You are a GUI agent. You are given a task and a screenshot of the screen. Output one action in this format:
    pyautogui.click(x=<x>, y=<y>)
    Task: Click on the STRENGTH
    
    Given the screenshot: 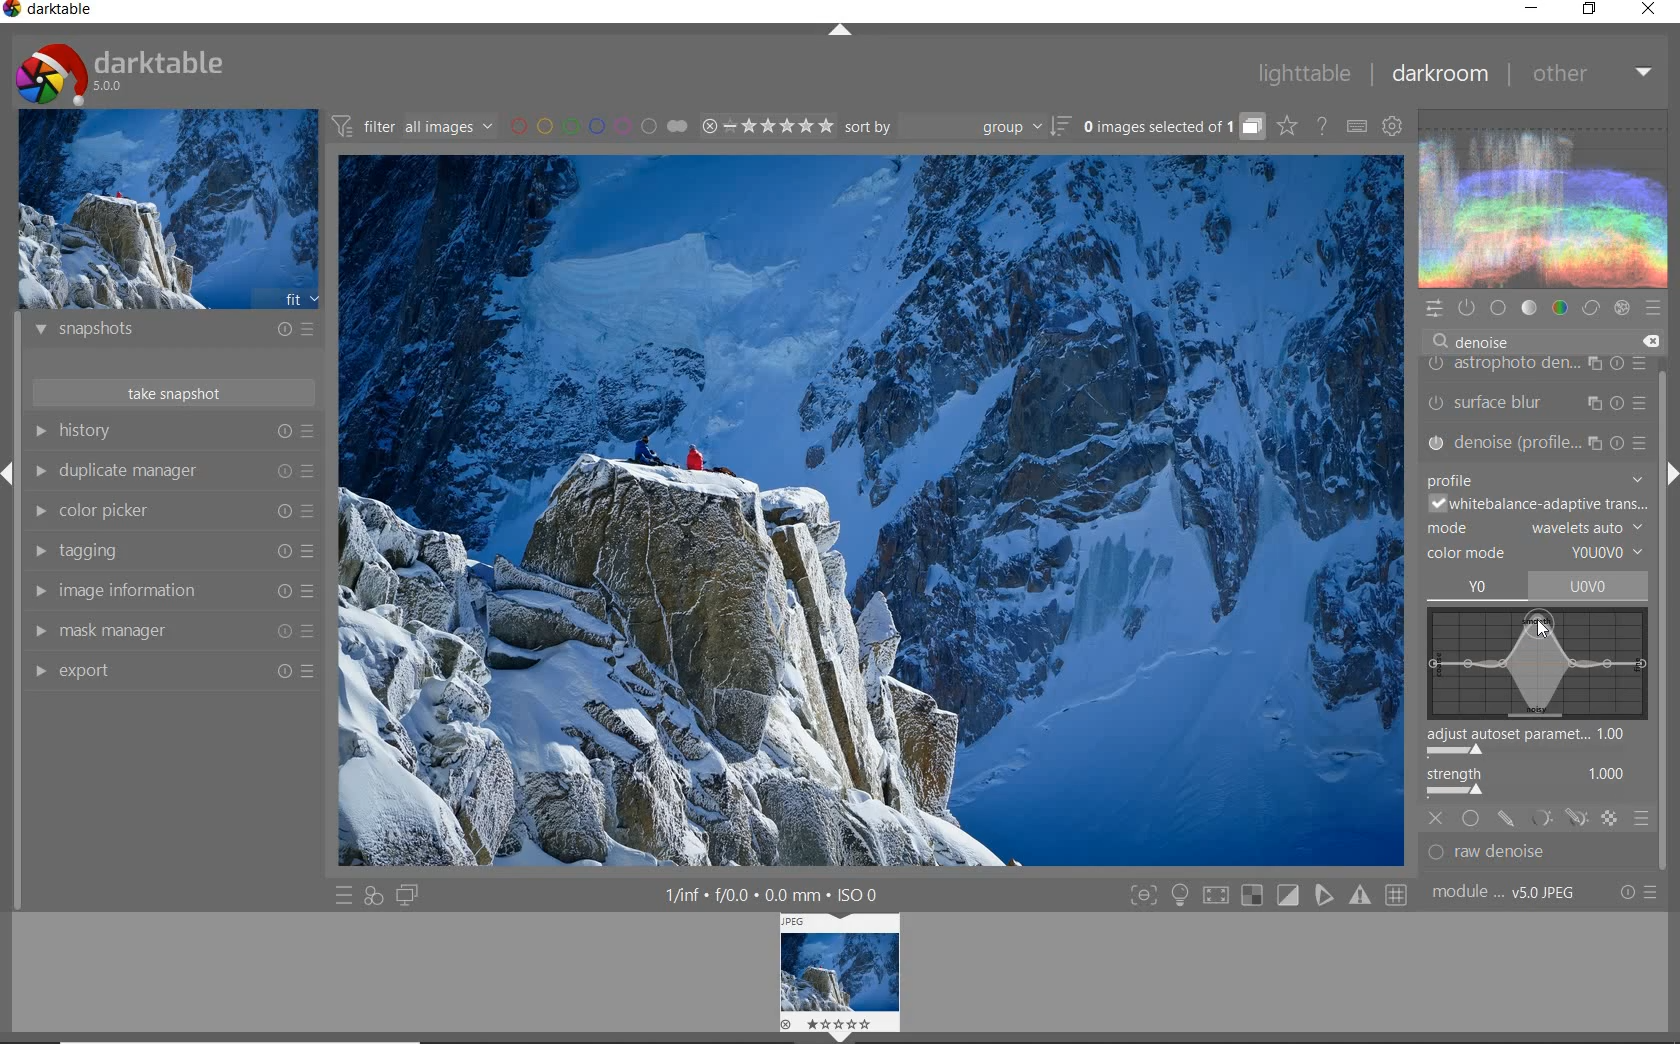 What is the action you would take?
    pyautogui.click(x=1541, y=784)
    